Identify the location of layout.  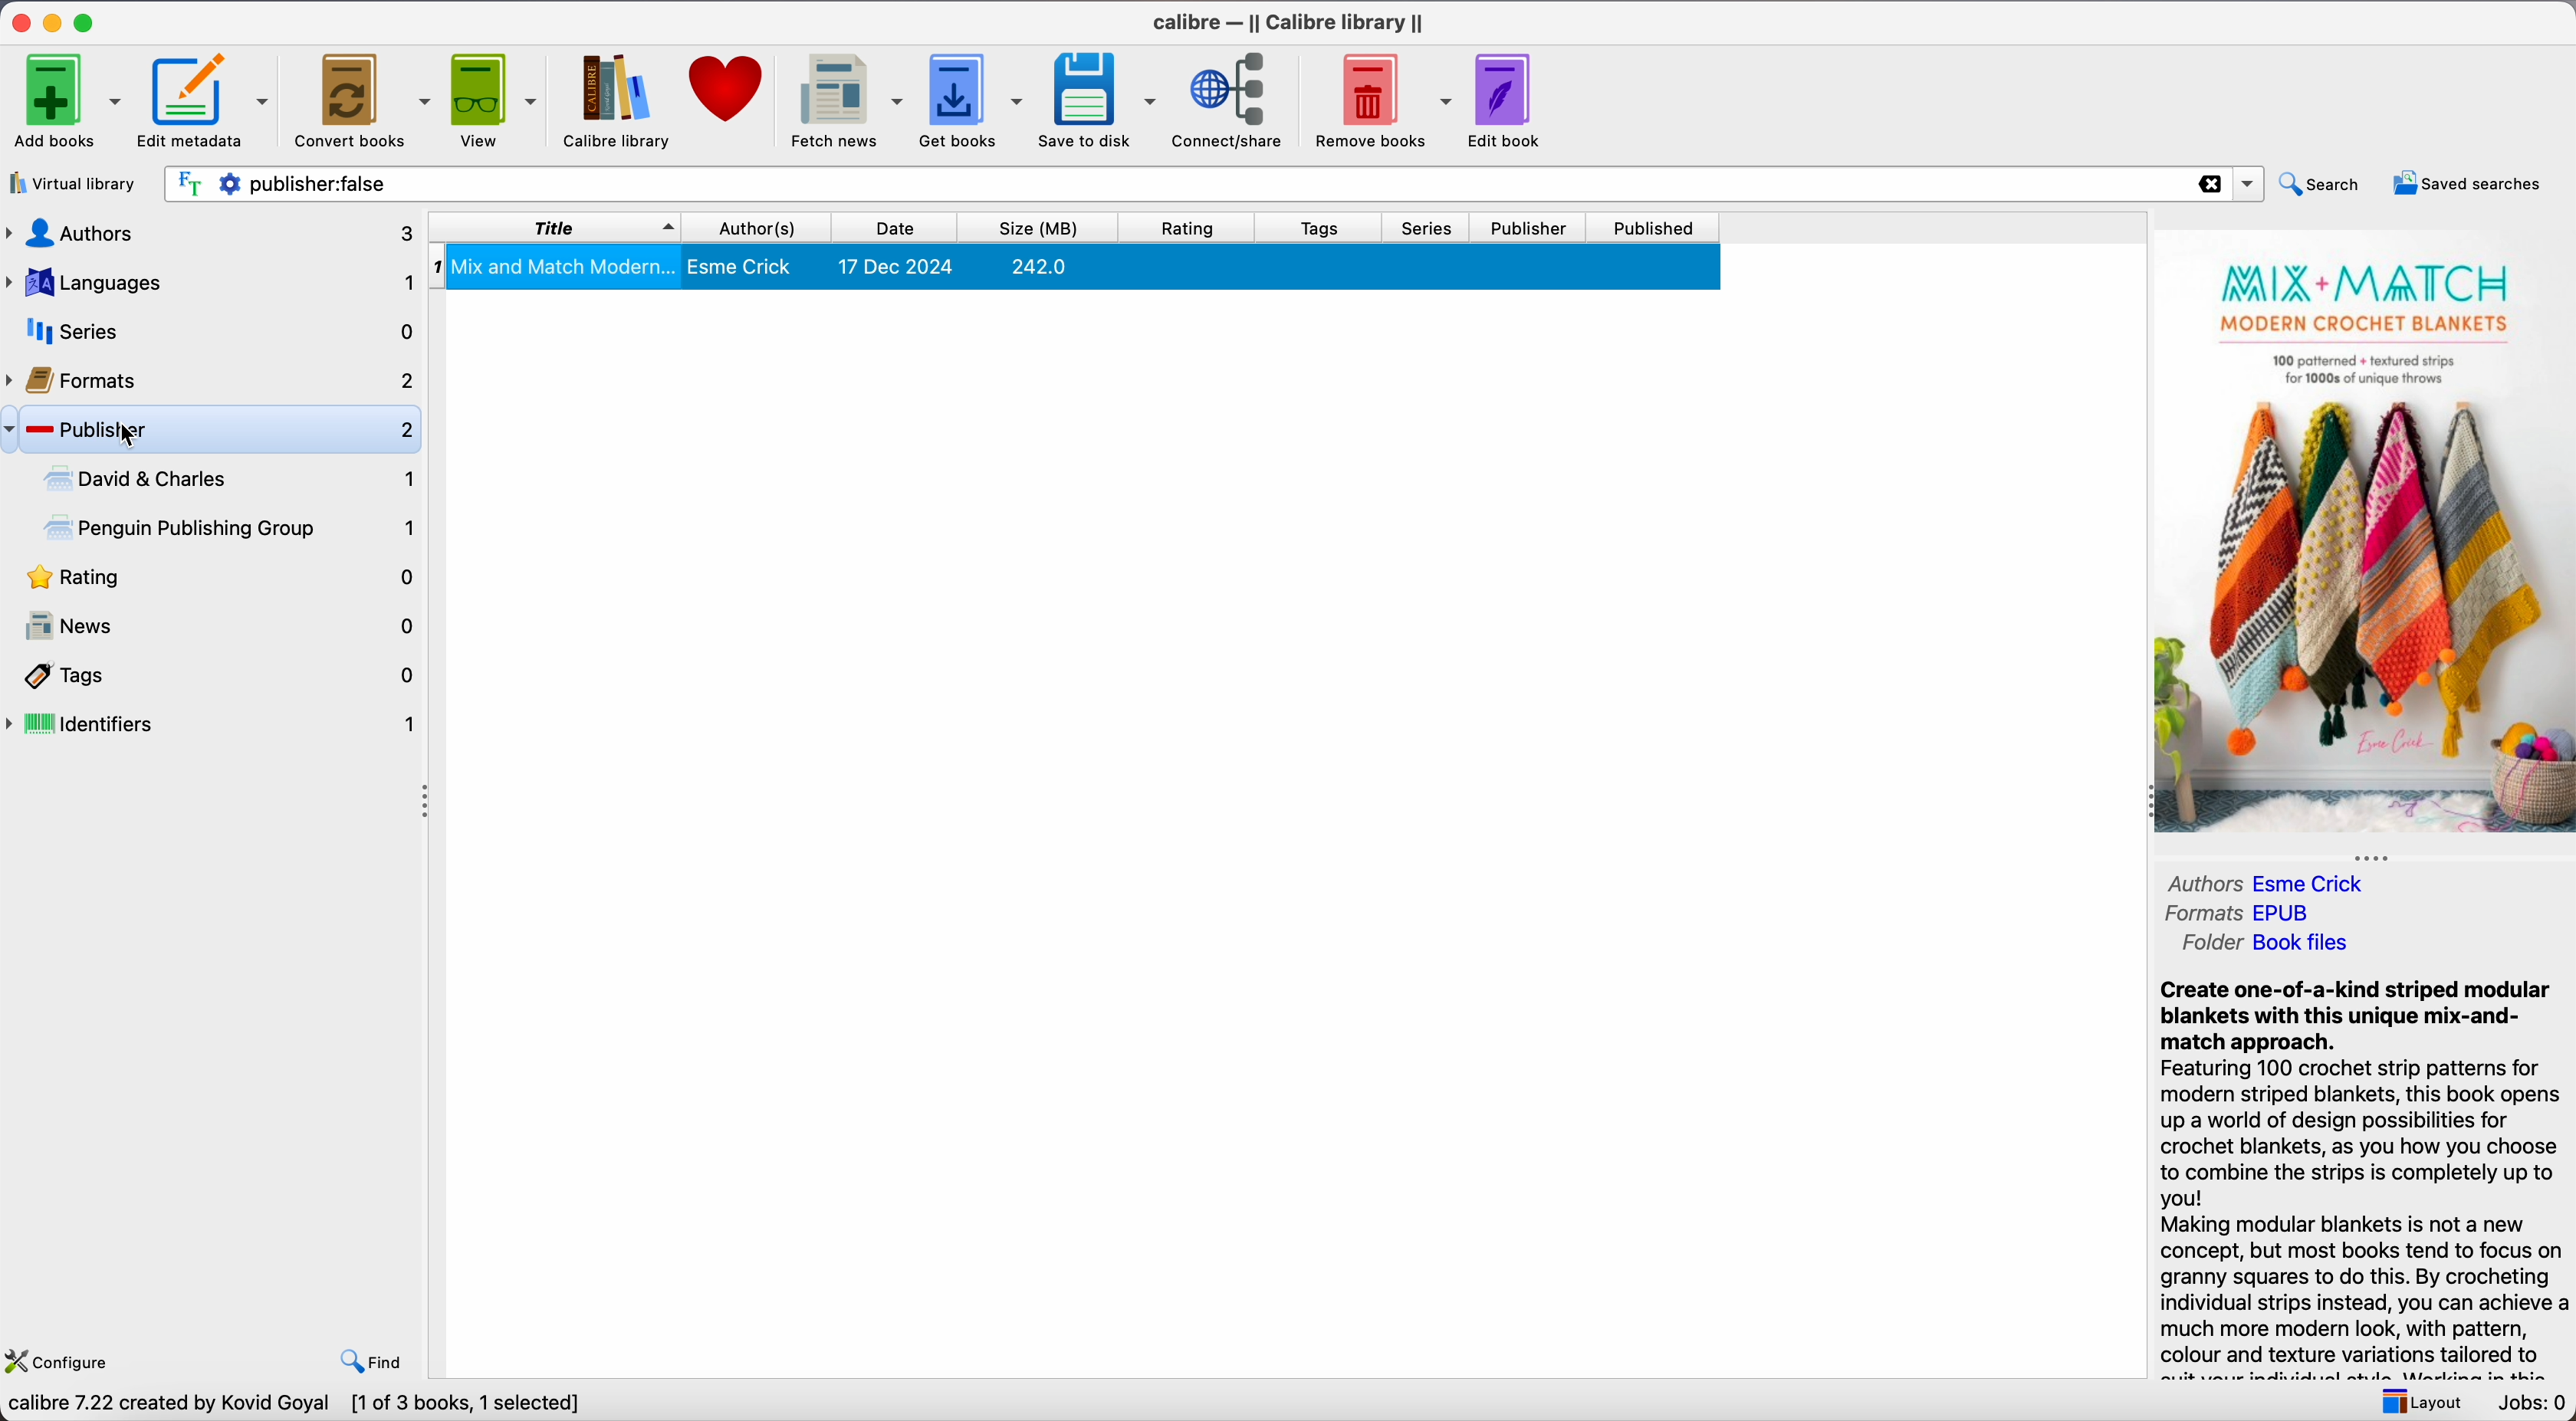
(2416, 1400).